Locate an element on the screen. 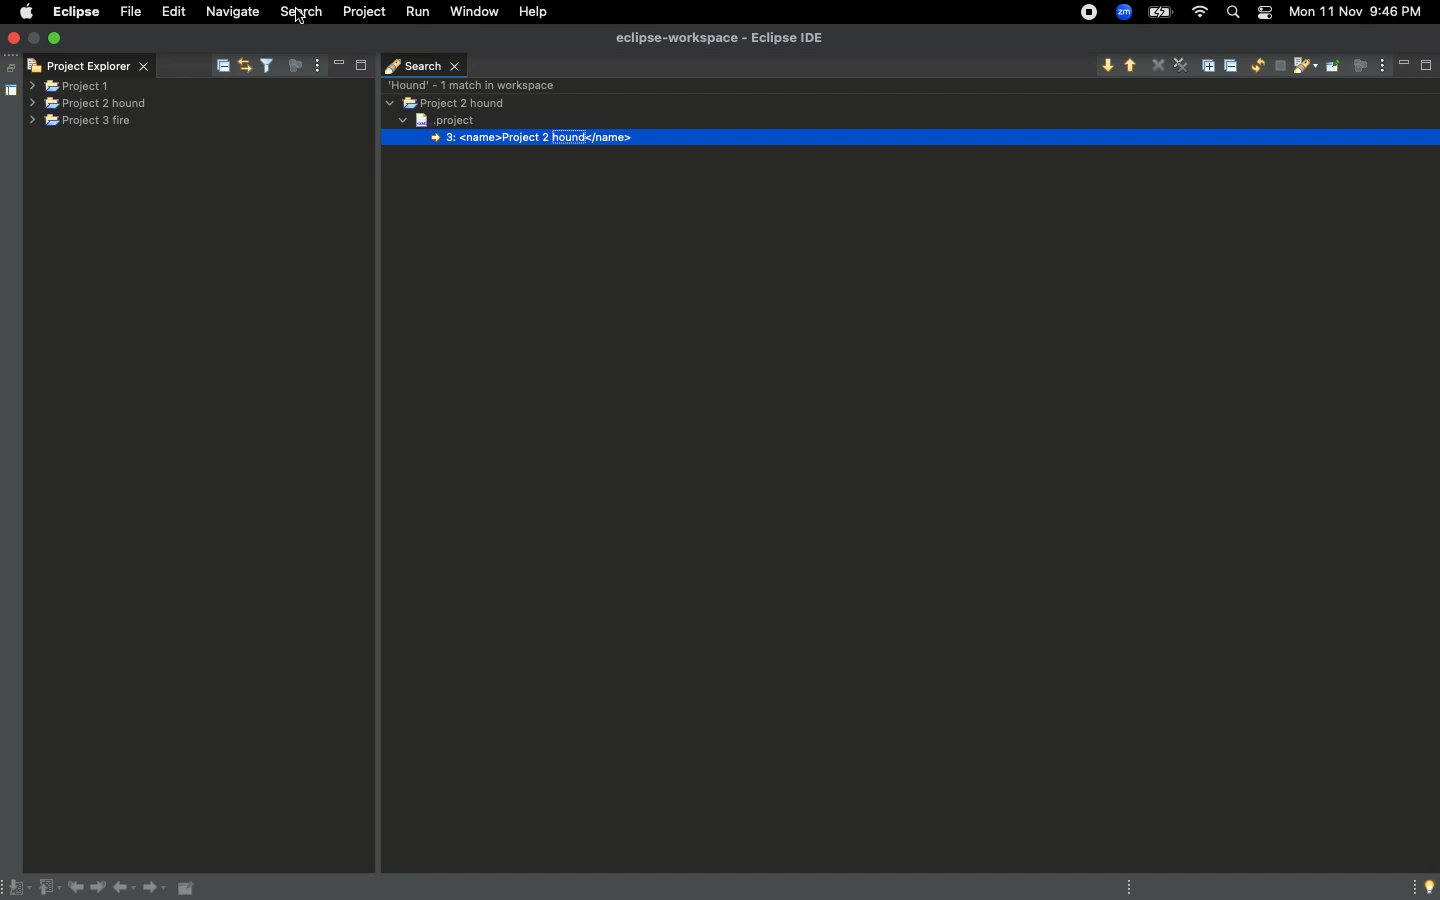 Image resolution: width=1440 pixels, height=900 pixels. Notification is located at coordinates (1263, 14).